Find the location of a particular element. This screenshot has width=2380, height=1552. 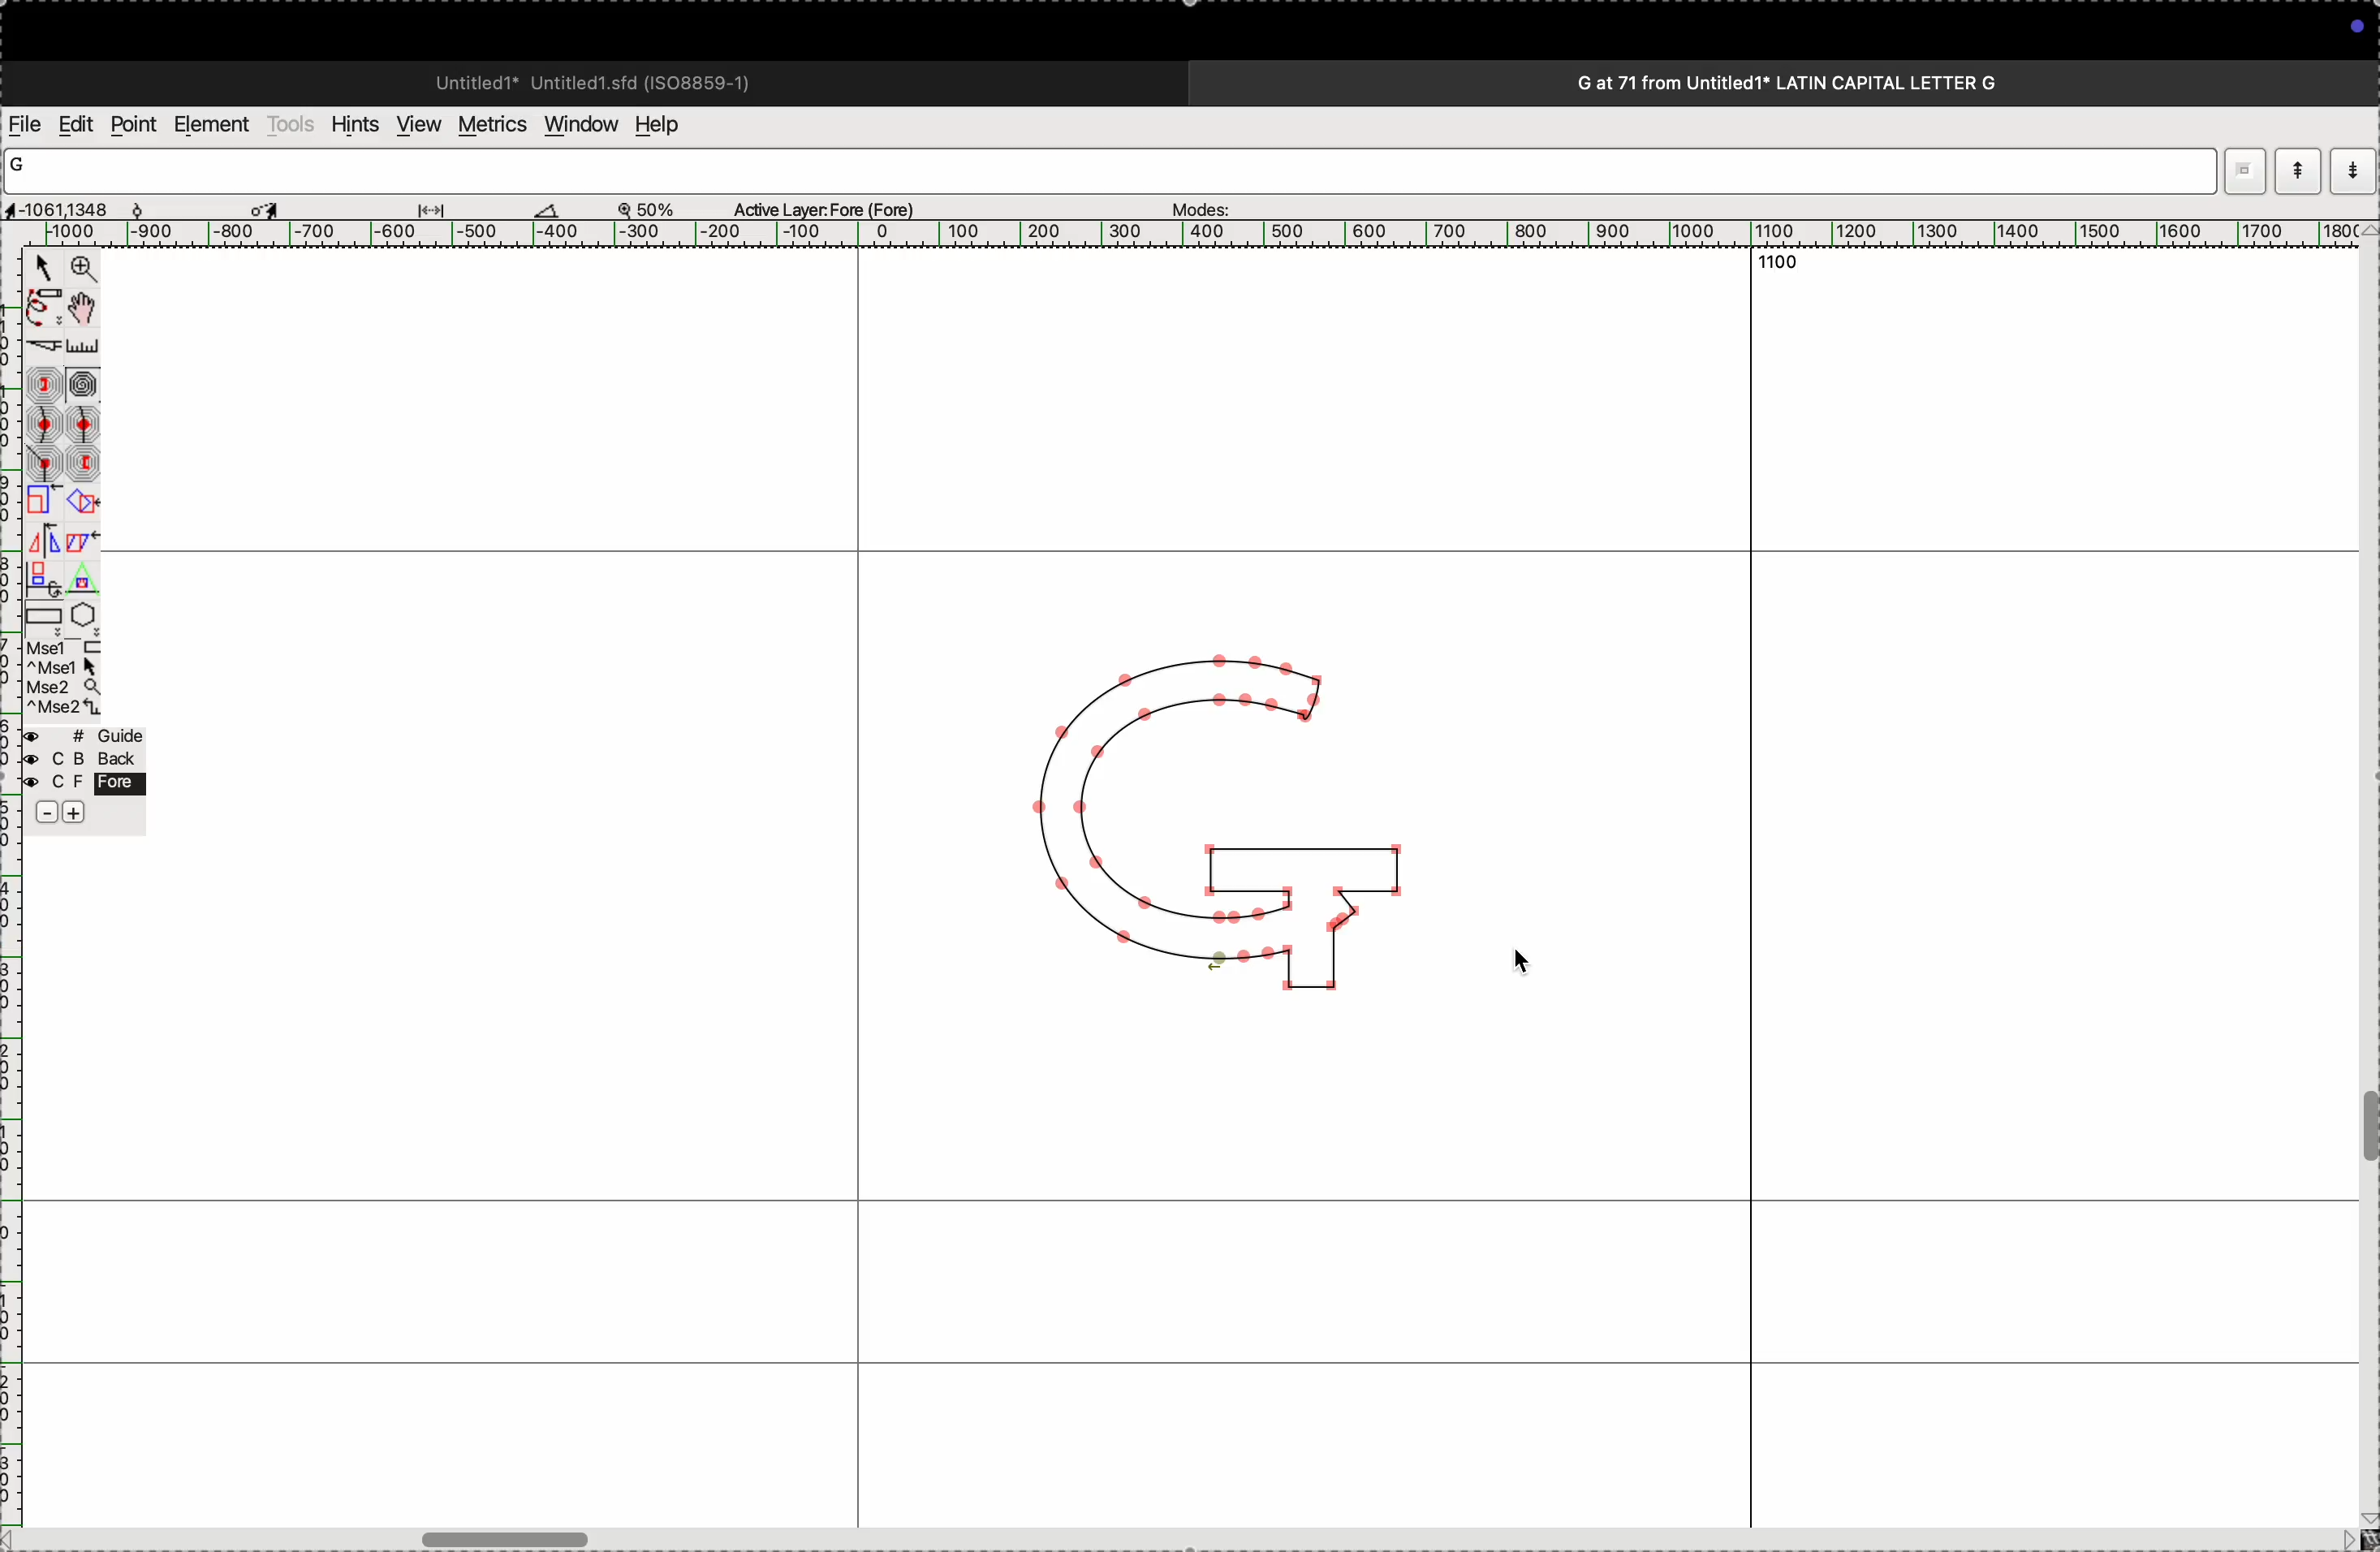

vertical scrollbar is located at coordinates (2364, 881).